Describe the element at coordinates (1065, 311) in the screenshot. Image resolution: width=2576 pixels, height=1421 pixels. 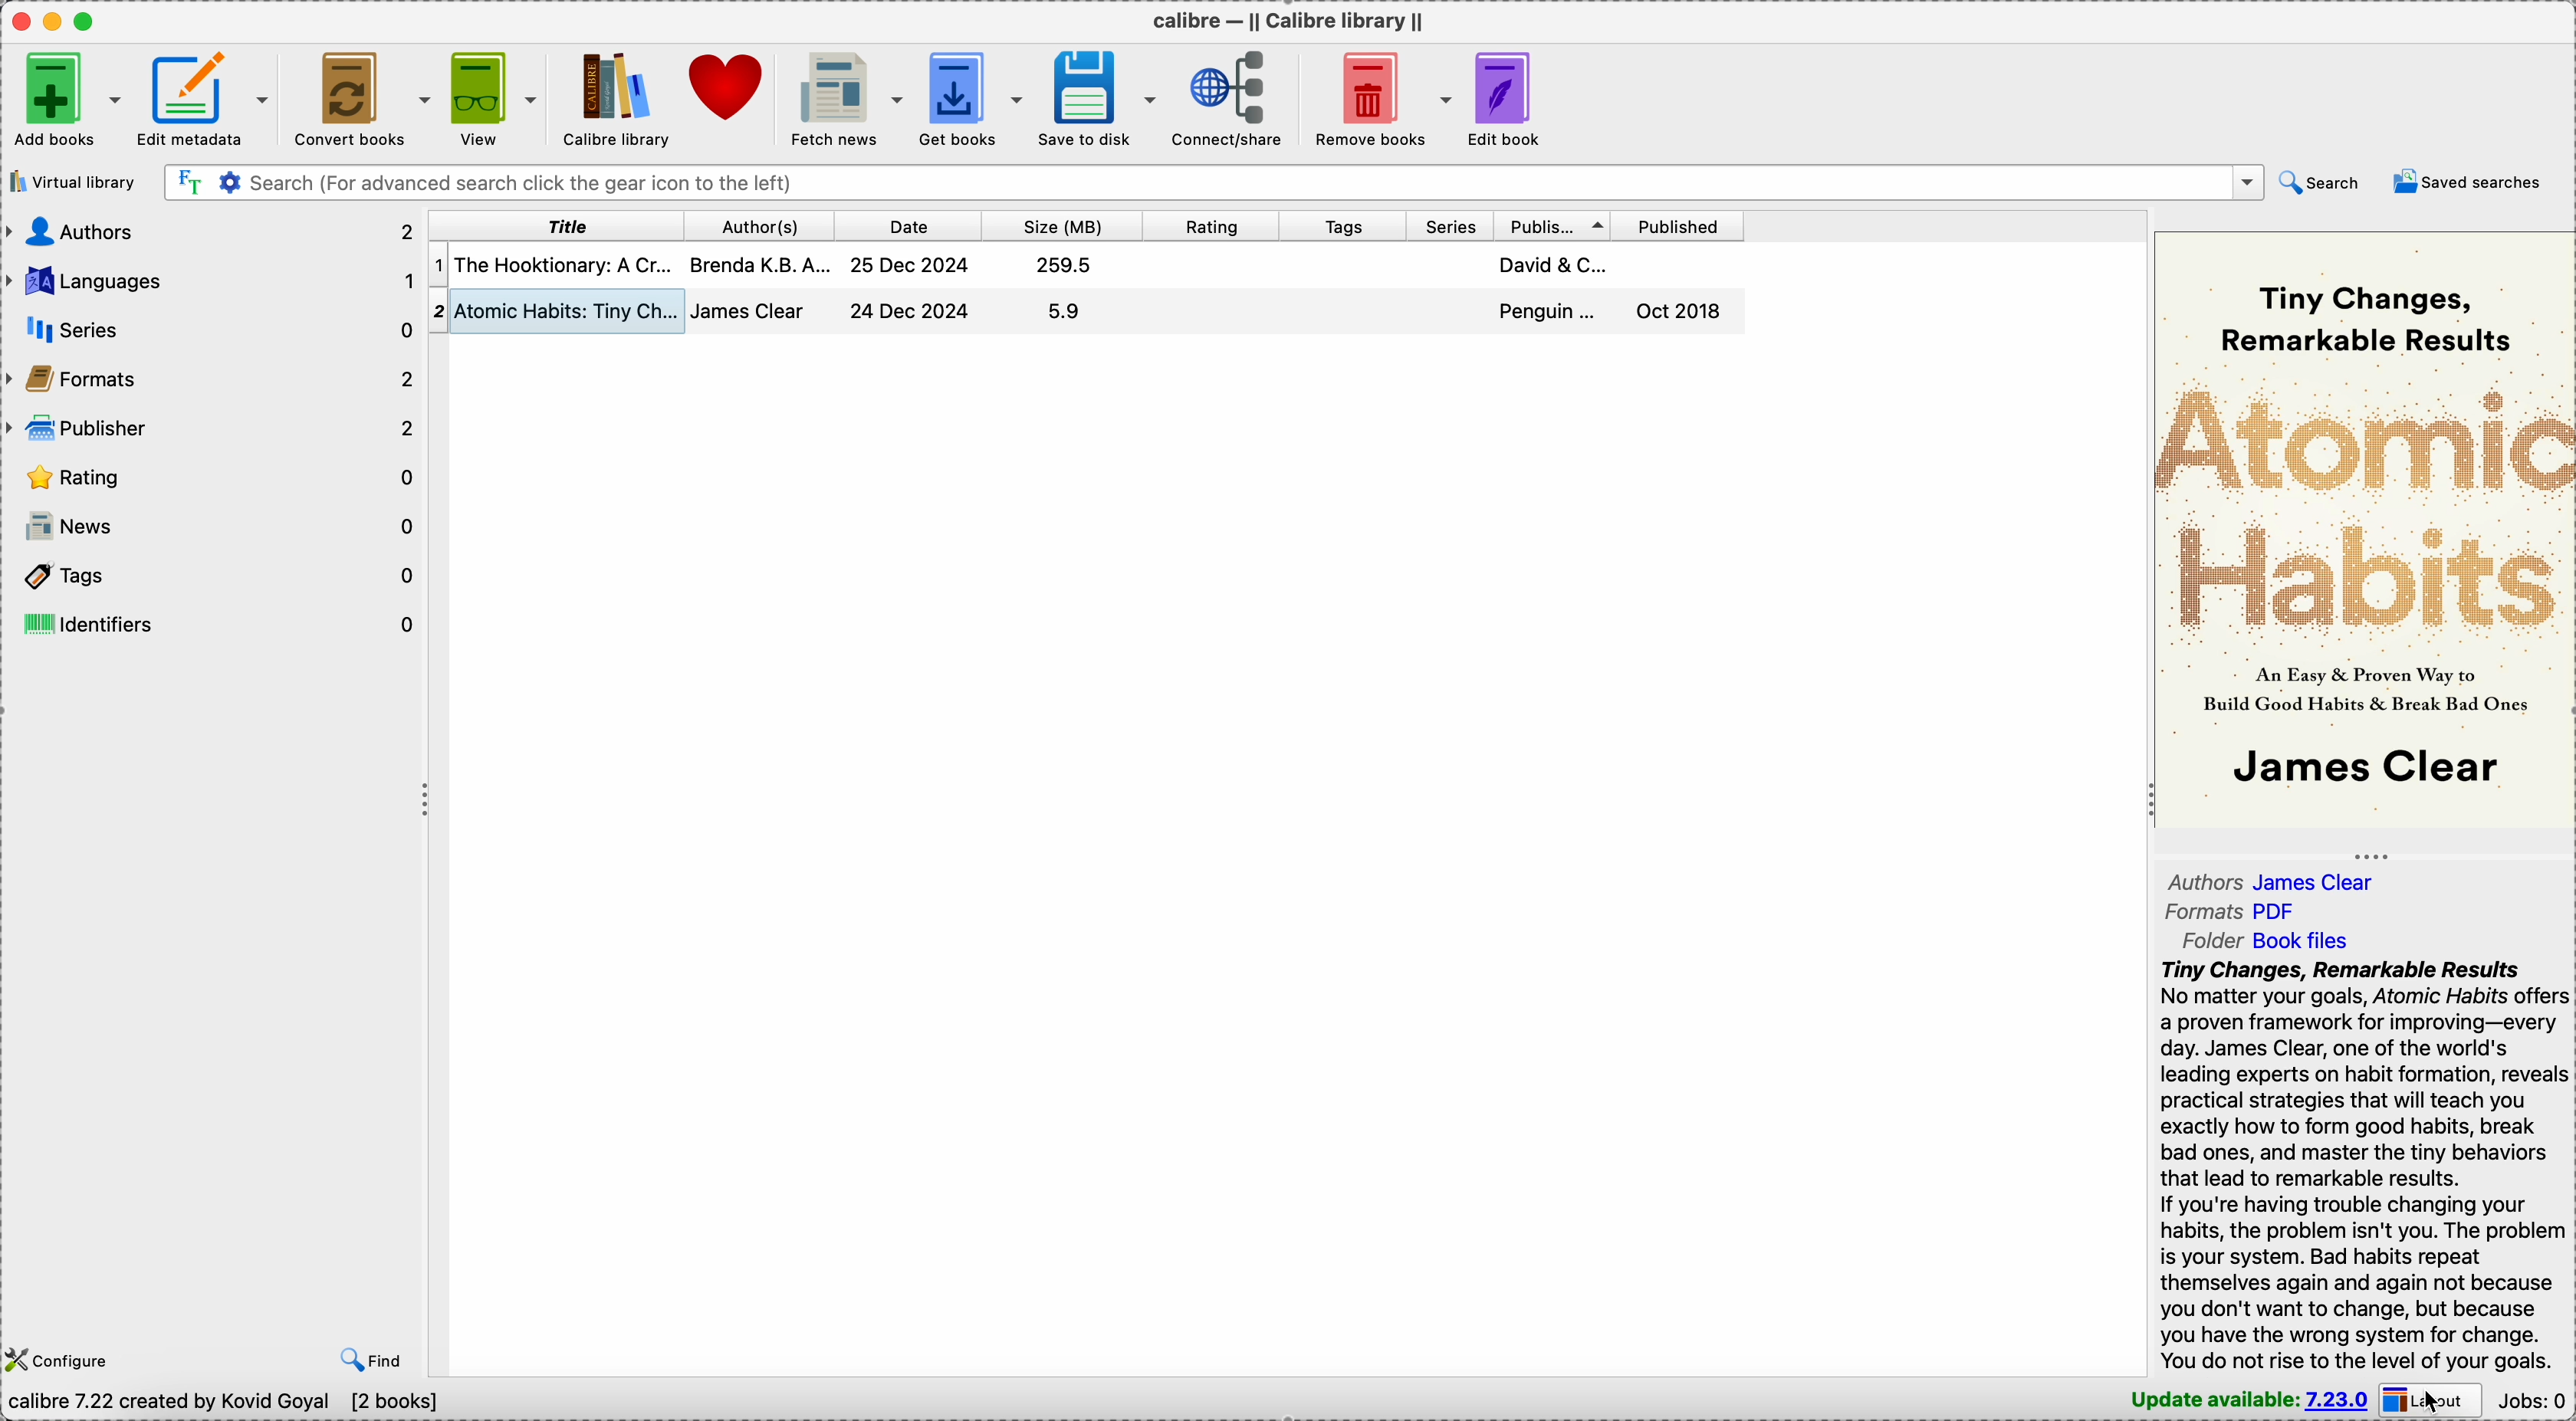
I see `5.9` at that location.